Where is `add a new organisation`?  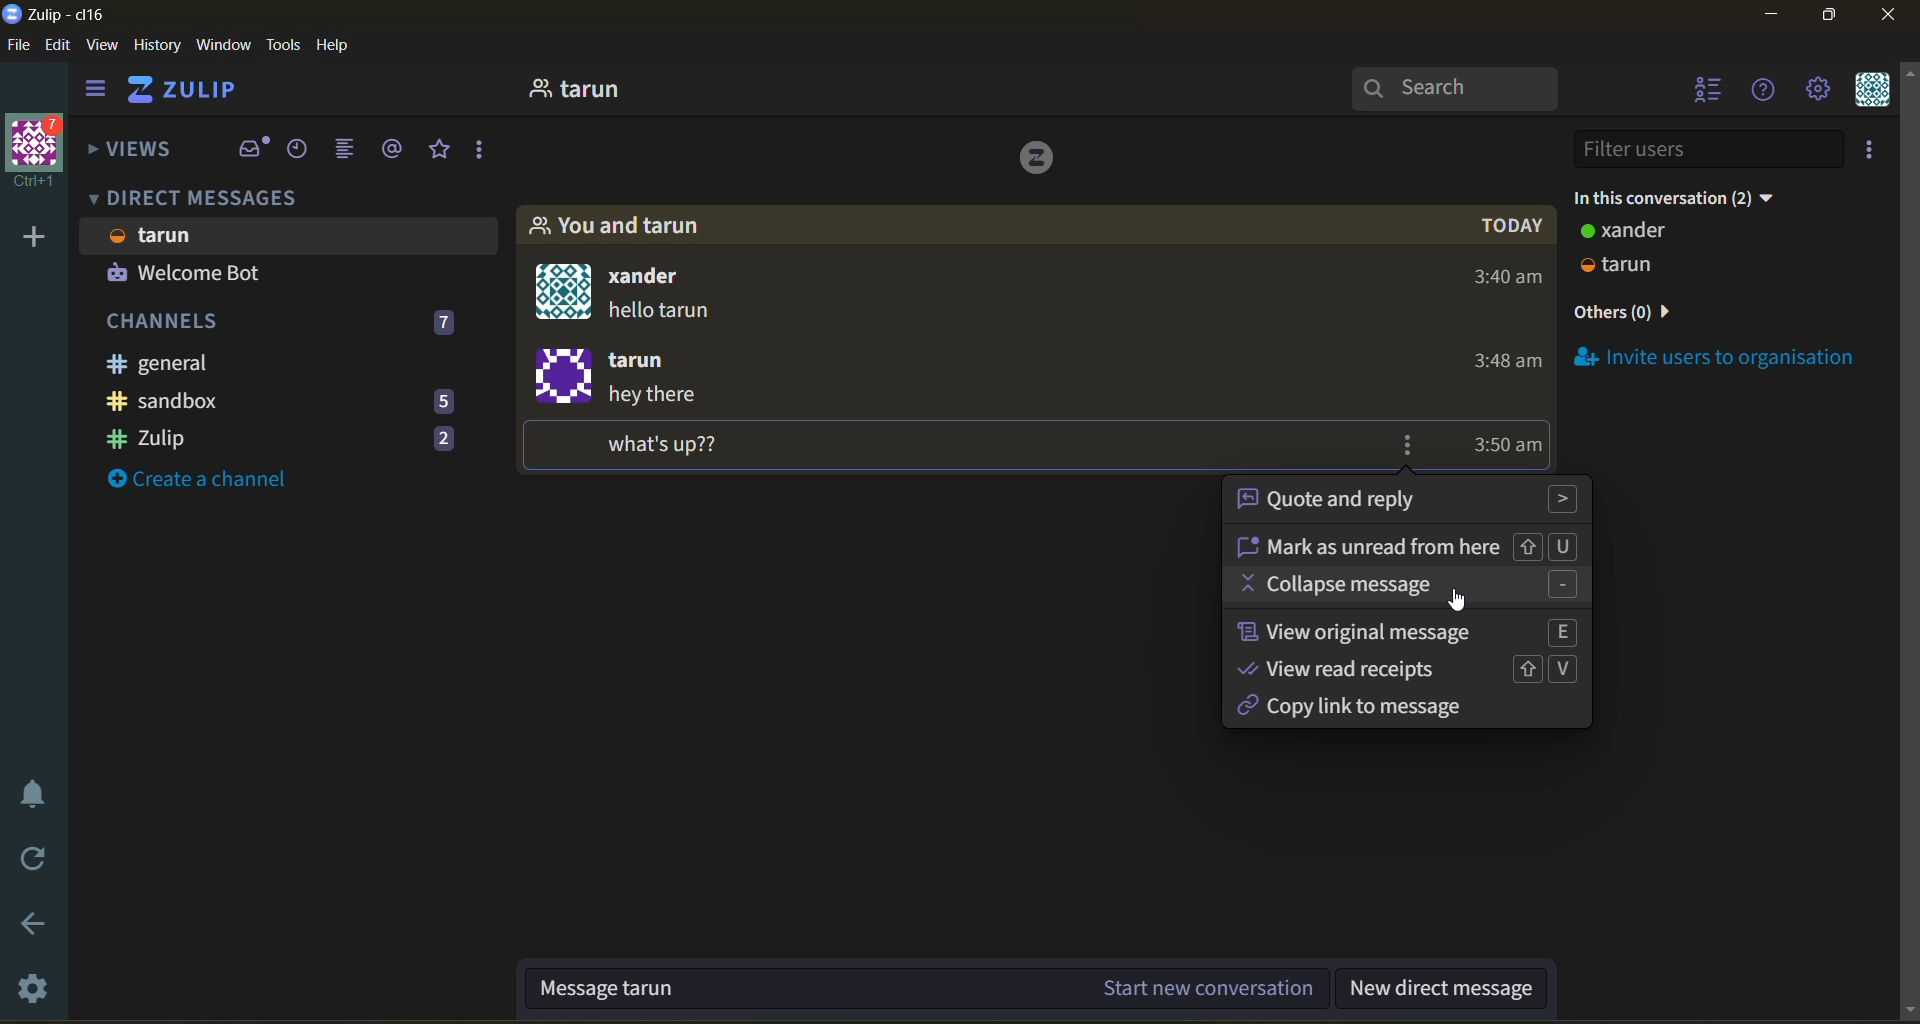 add a new organisation is located at coordinates (29, 238).